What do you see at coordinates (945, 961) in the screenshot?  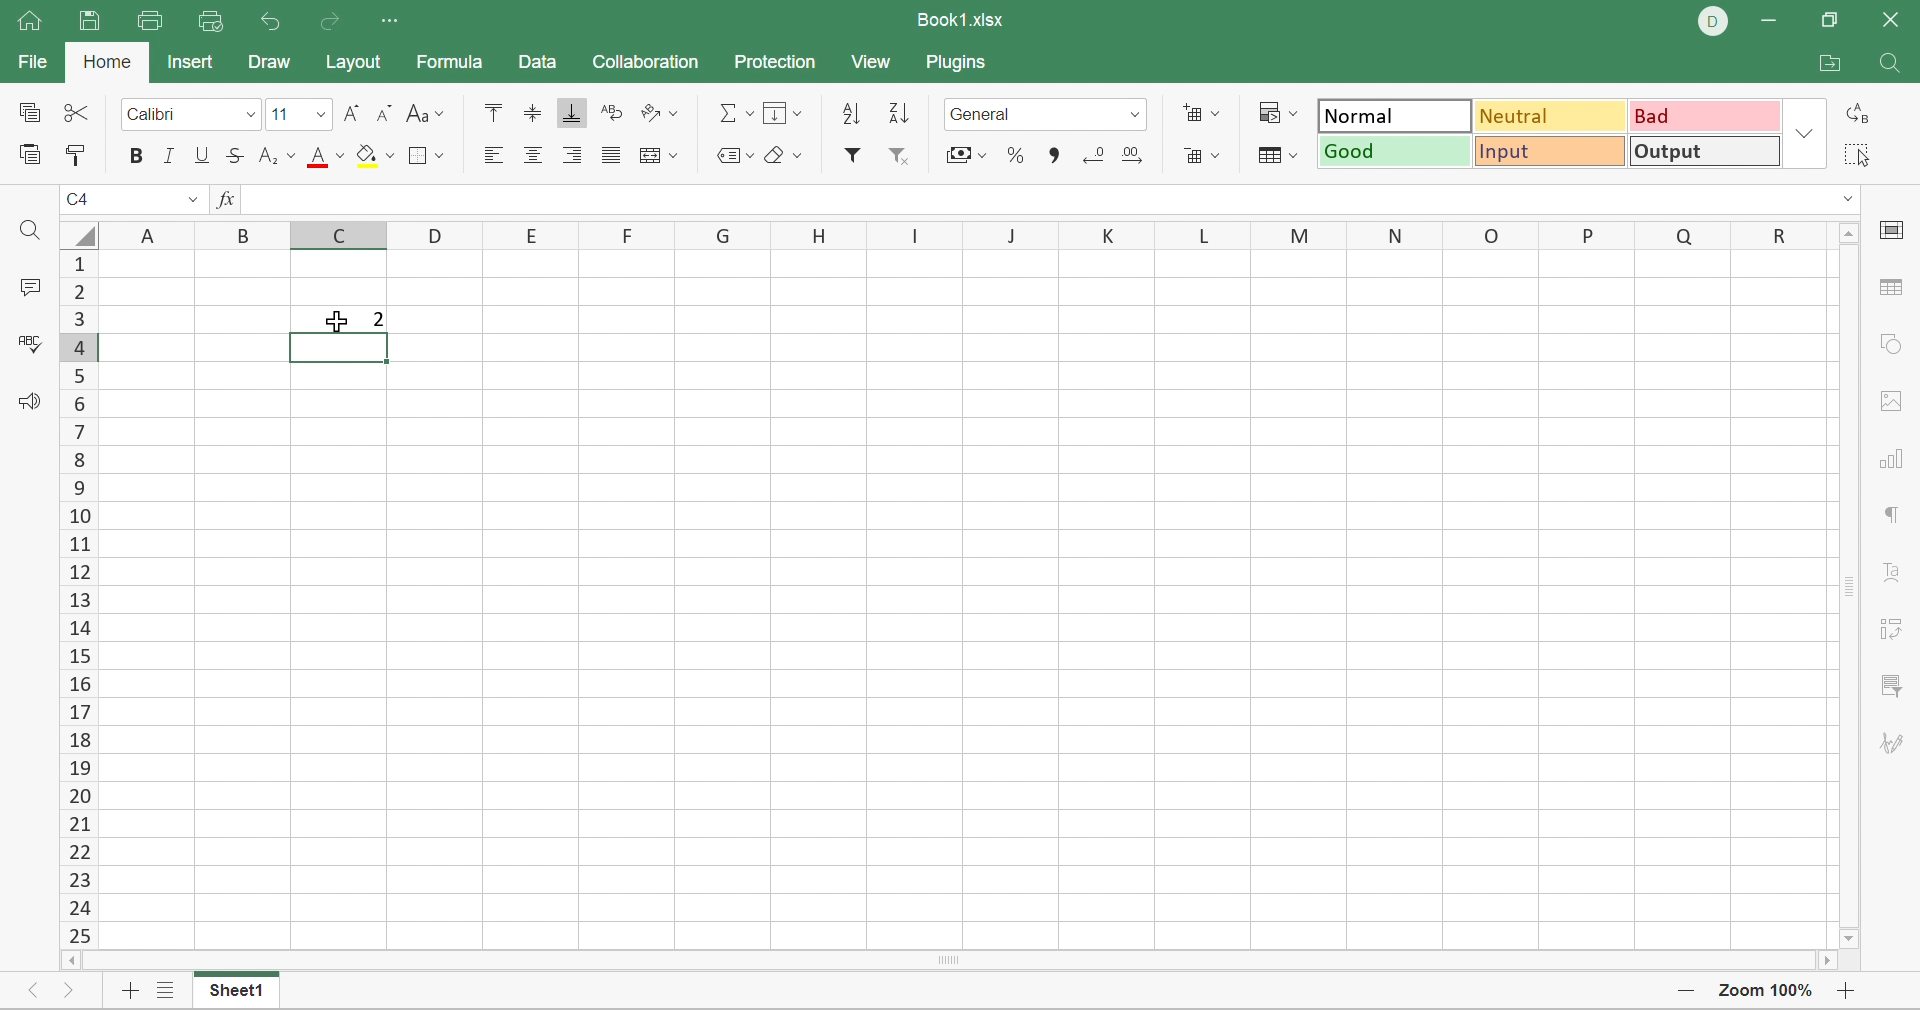 I see `Scroll Bar` at bounding box center [945, 961].